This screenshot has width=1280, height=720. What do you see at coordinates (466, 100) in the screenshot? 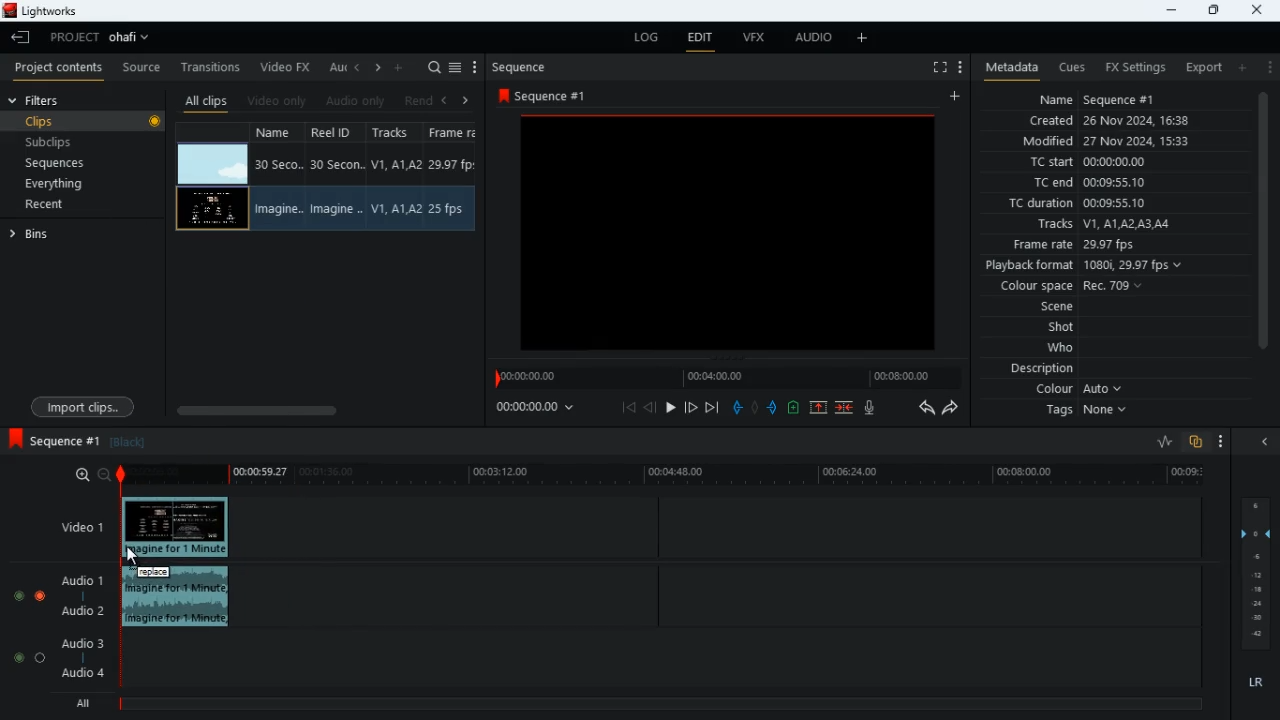
I see `right` at bounding box center [466, 100].